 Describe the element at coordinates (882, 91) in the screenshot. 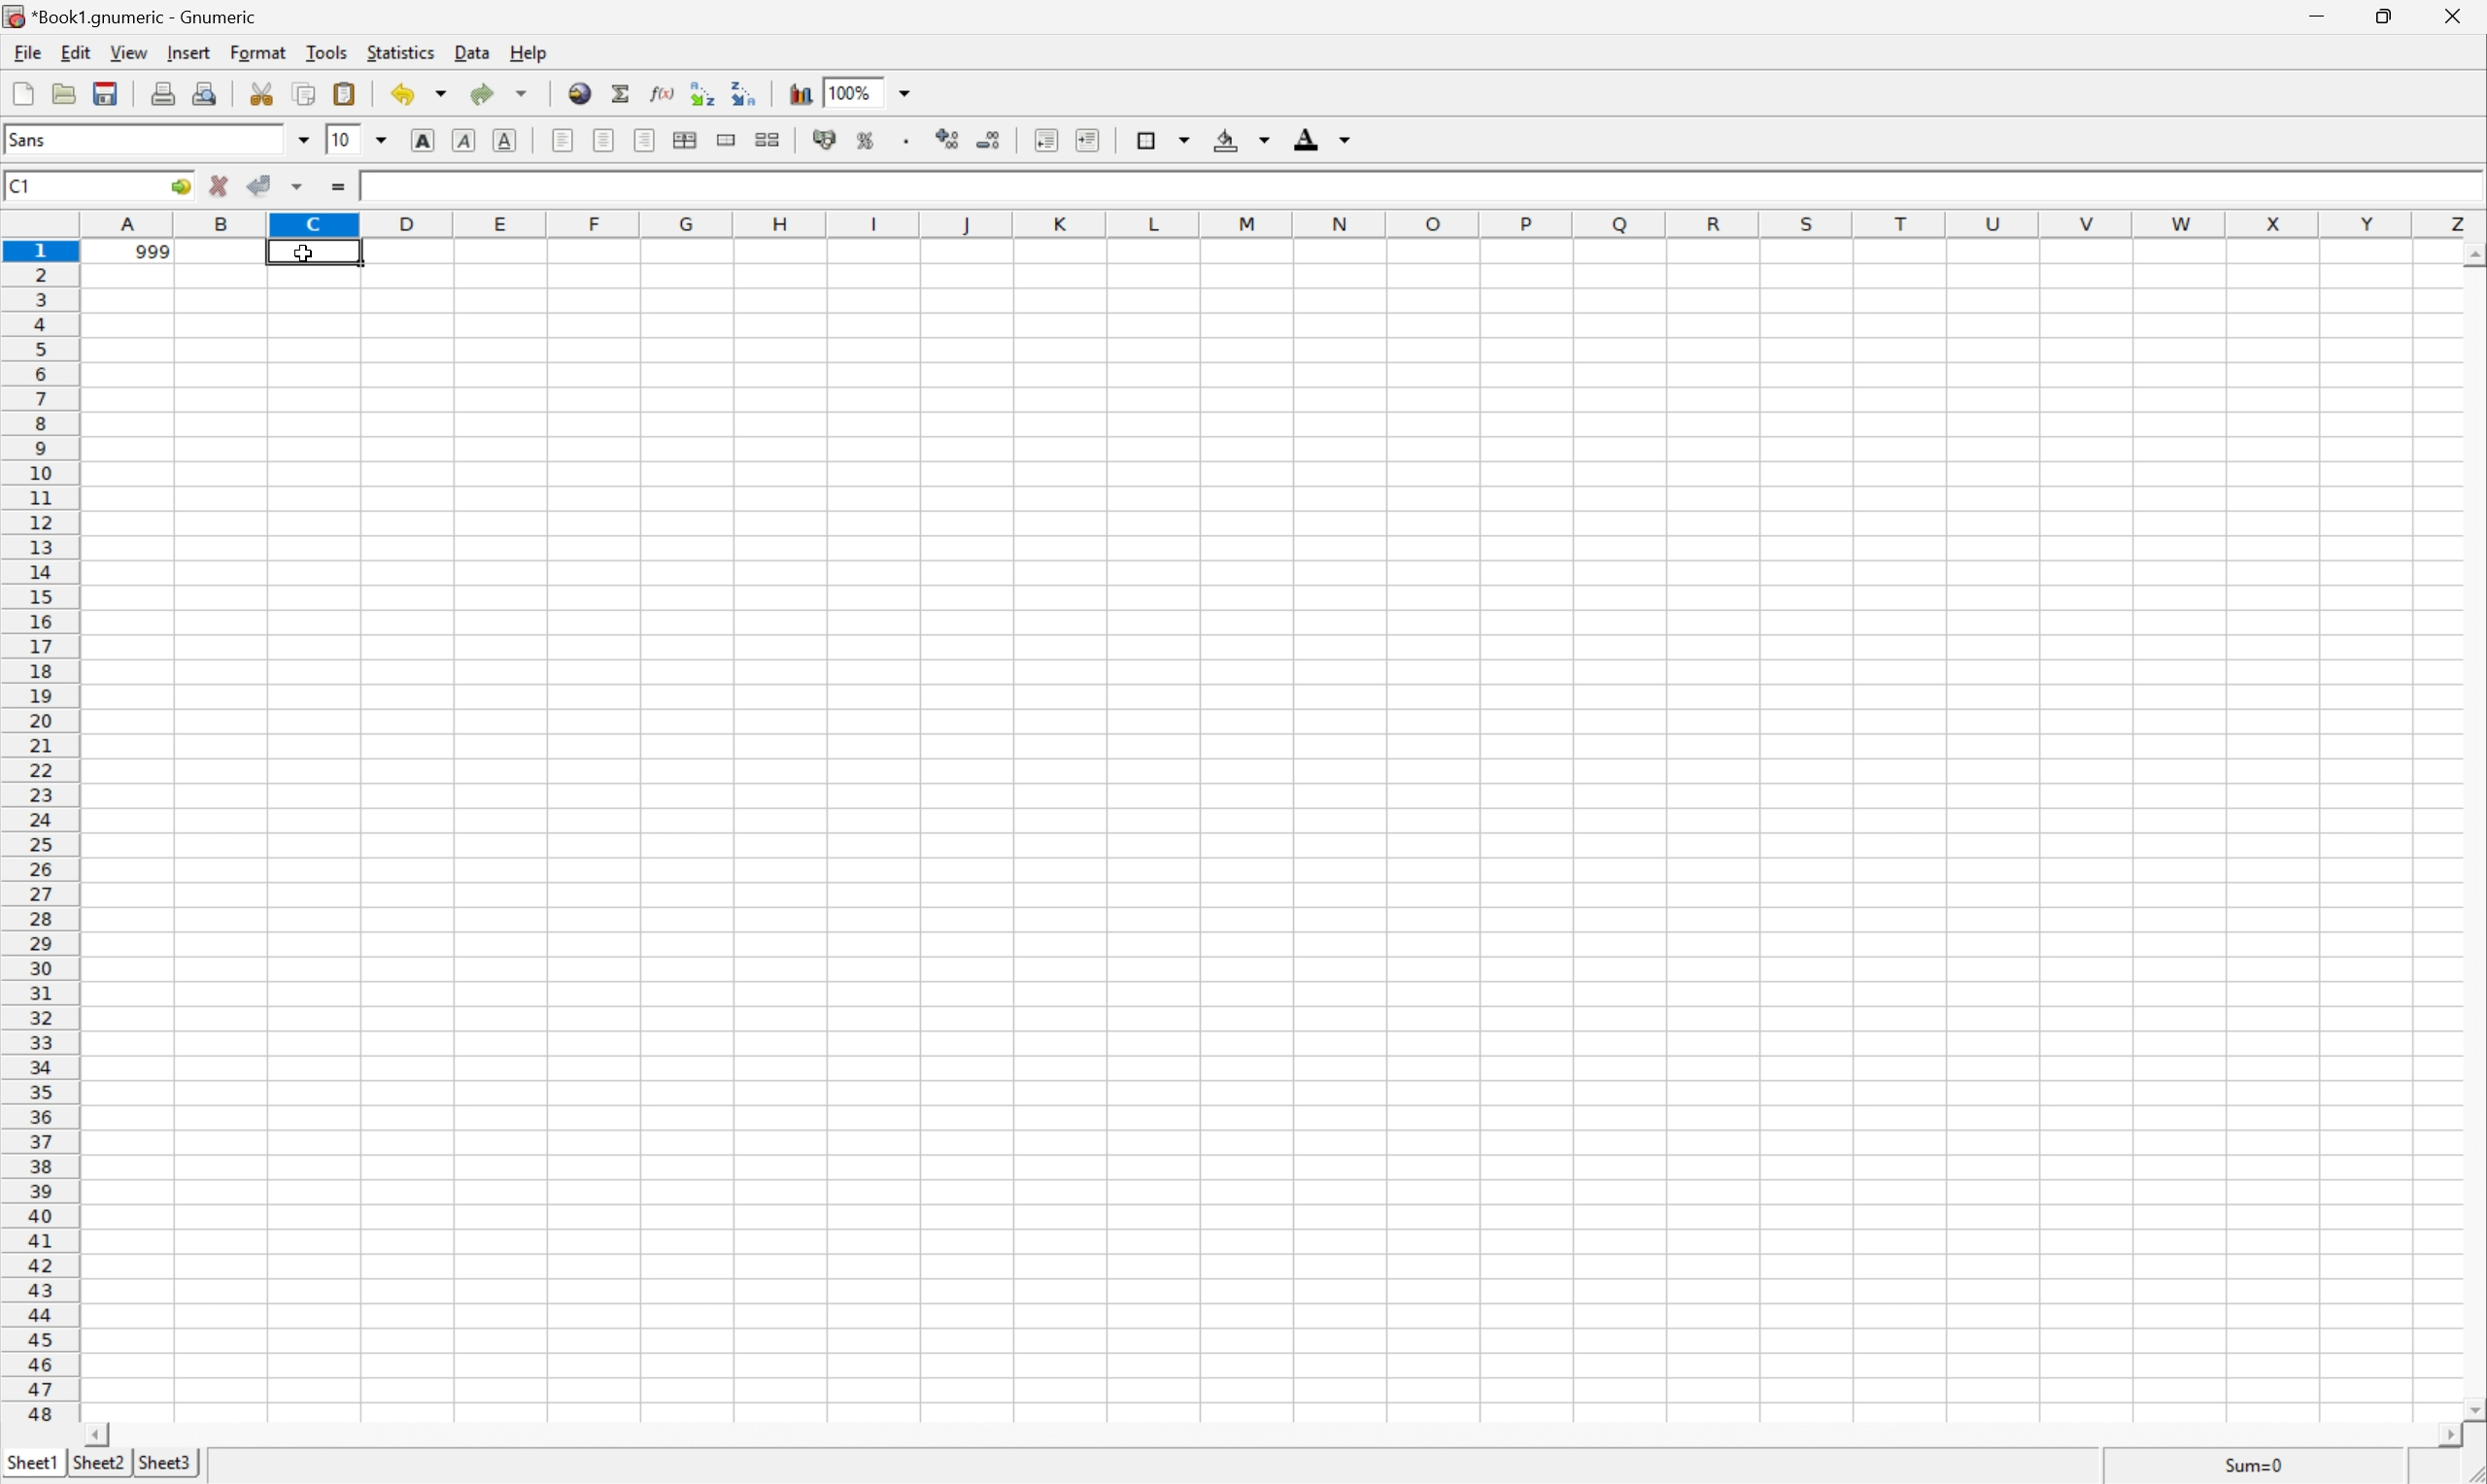

I see `Zoom` at that location.